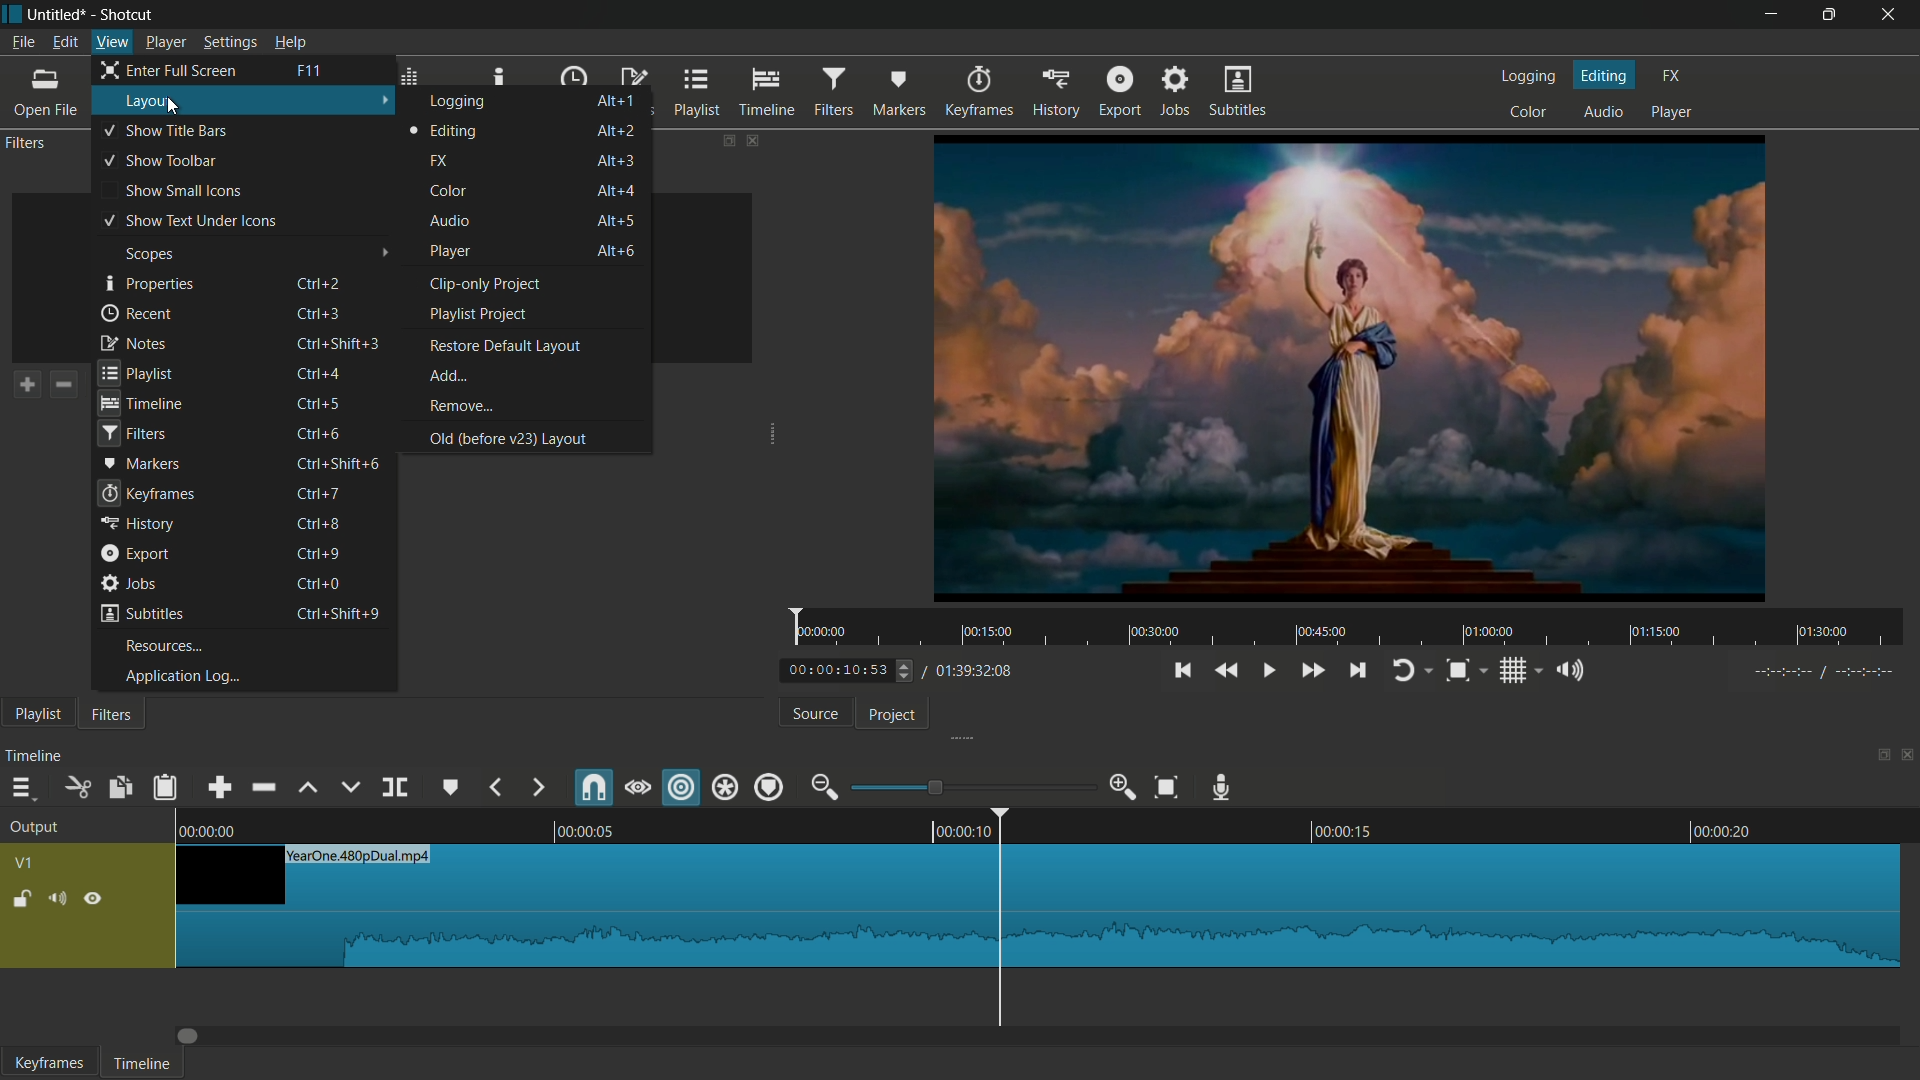 Image resolution: width=1920 pixels, height=1080 pixels. What do you see at coordinates (1832, 14) in the screenshot?
I see `maximize` at bounding box center [1832, 14].